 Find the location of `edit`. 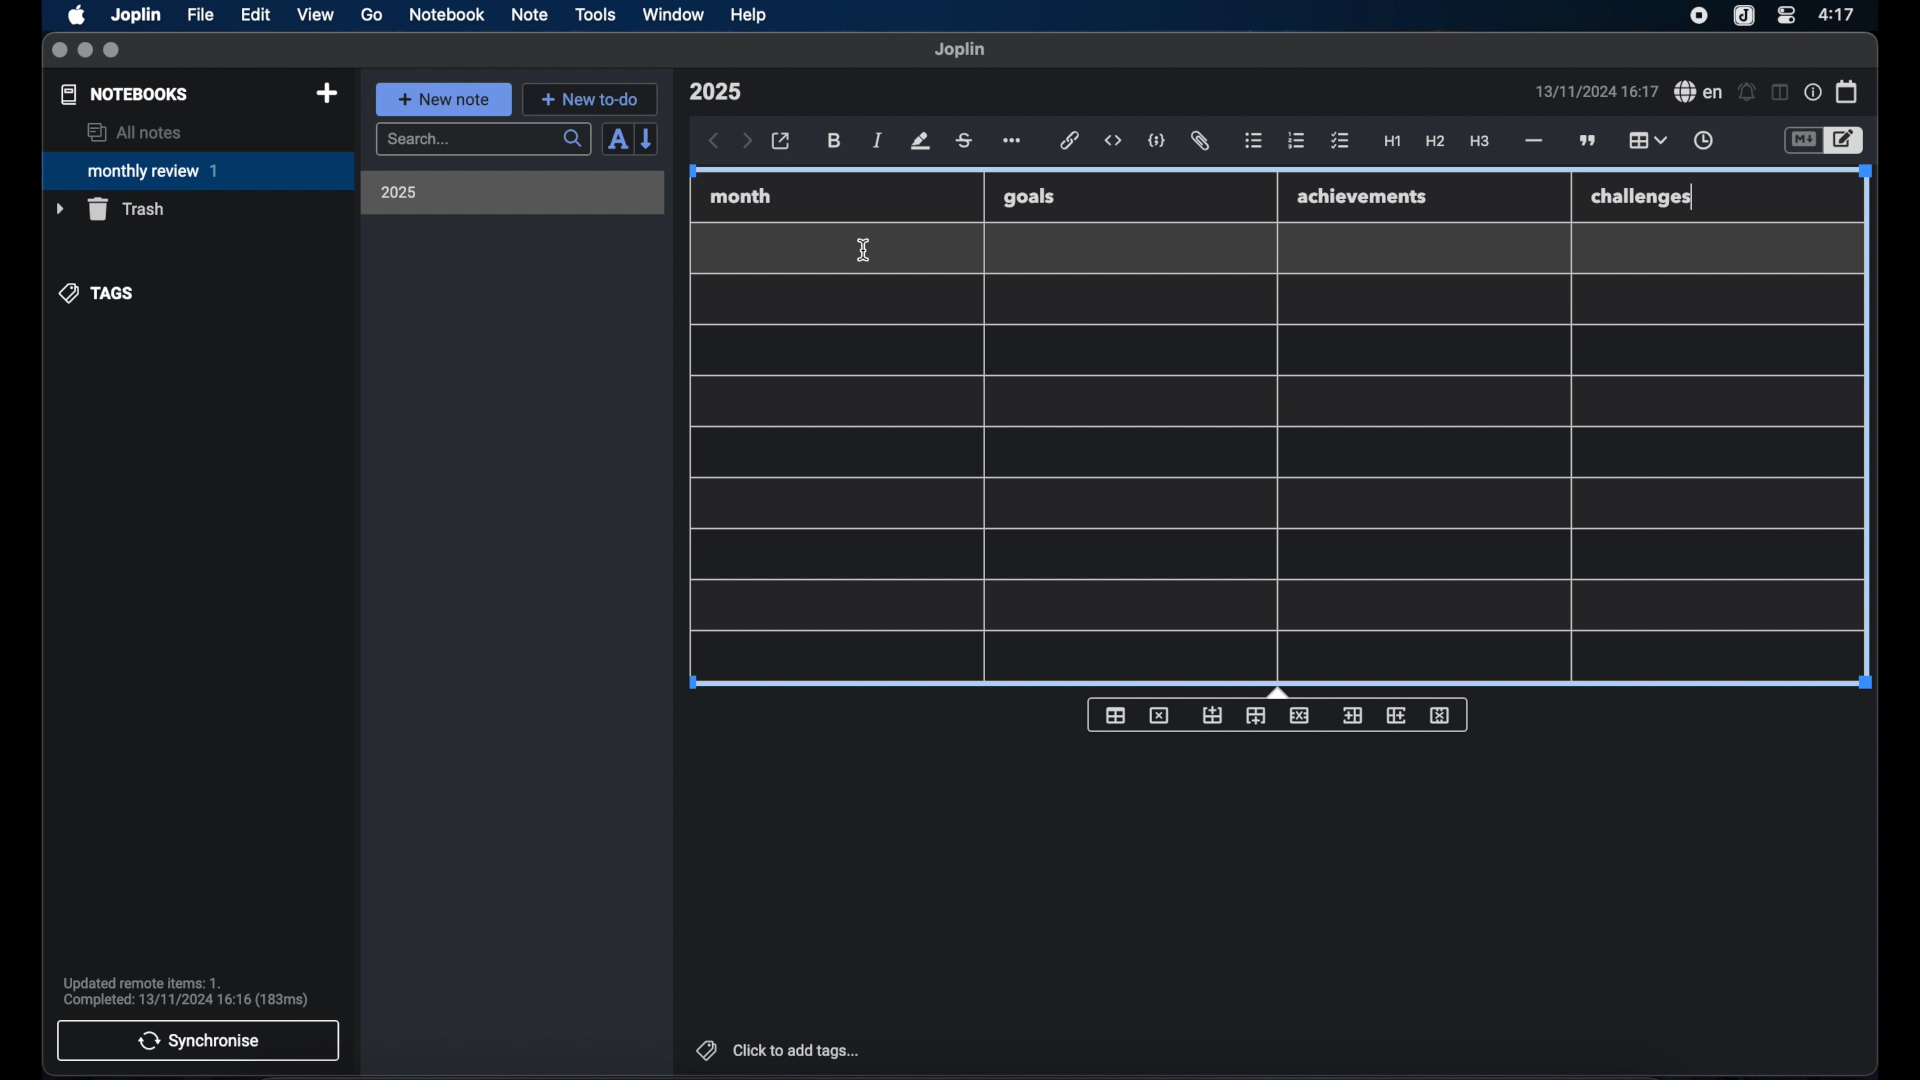

edit is located at coordinates (257, 15).